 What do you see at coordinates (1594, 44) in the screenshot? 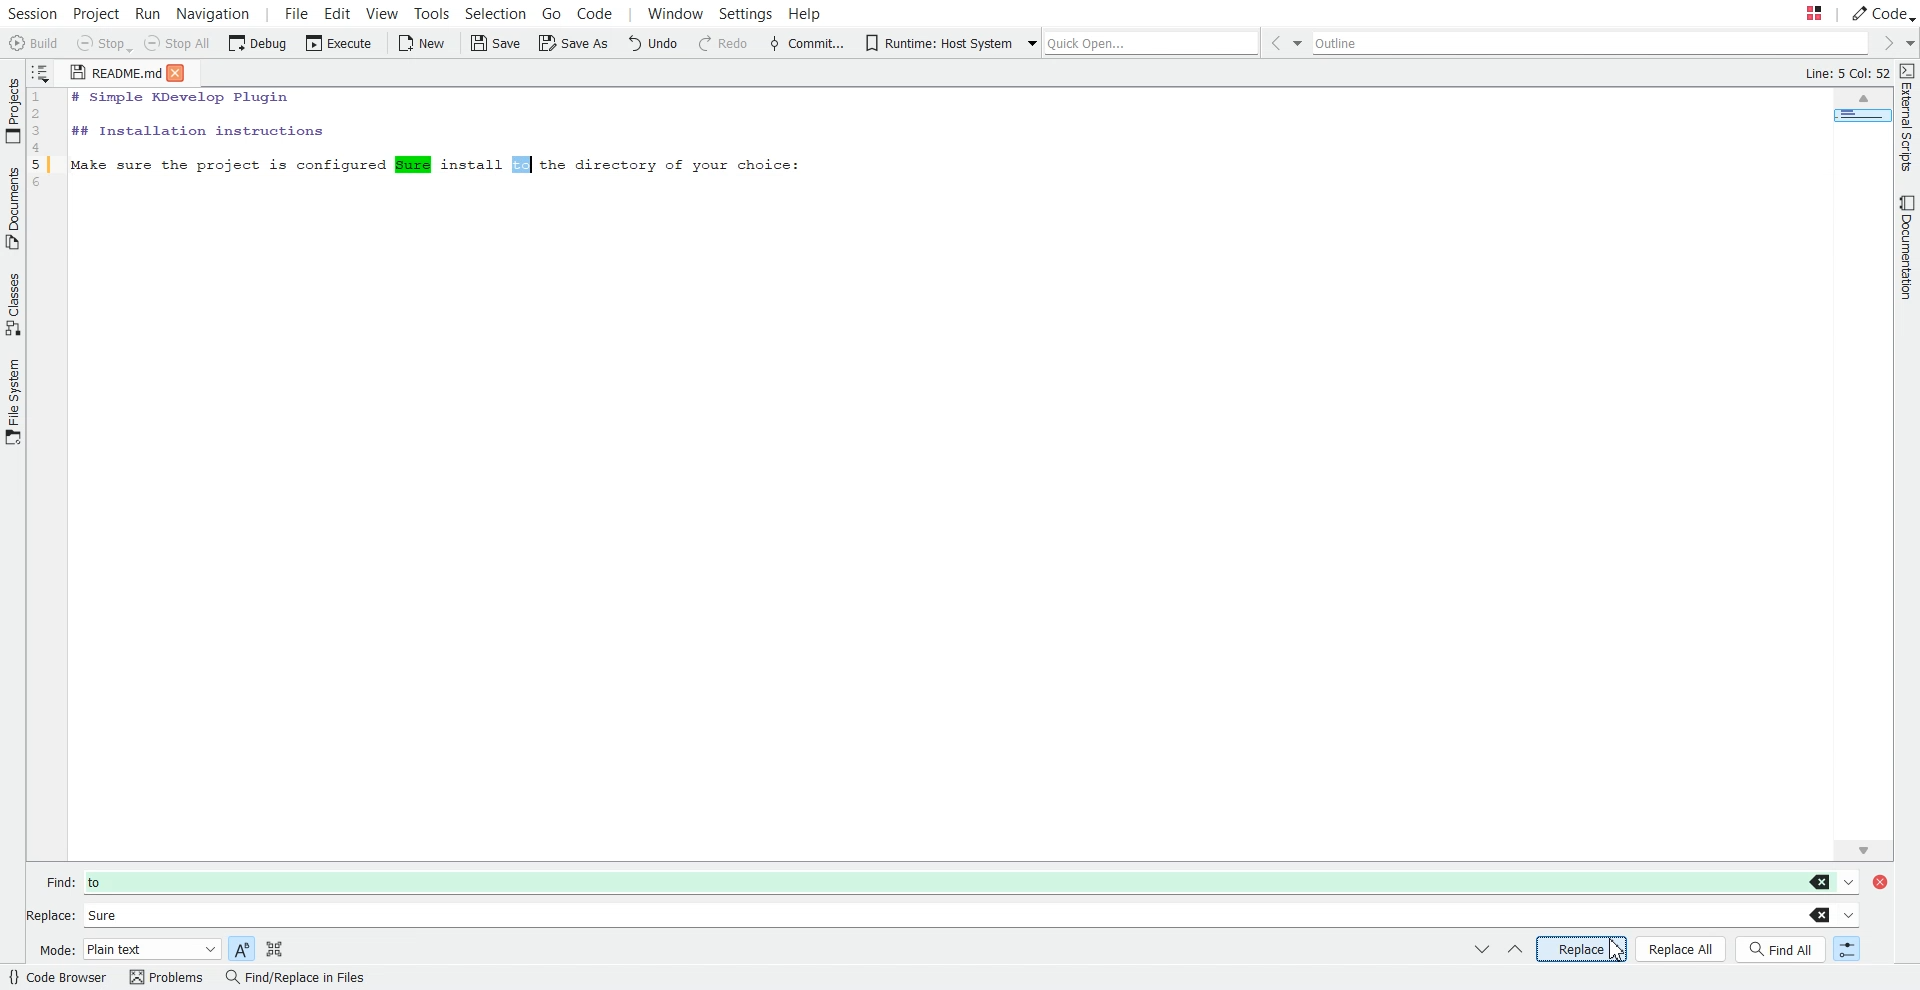
I see `Outline` at bounding box center [1594, 44].